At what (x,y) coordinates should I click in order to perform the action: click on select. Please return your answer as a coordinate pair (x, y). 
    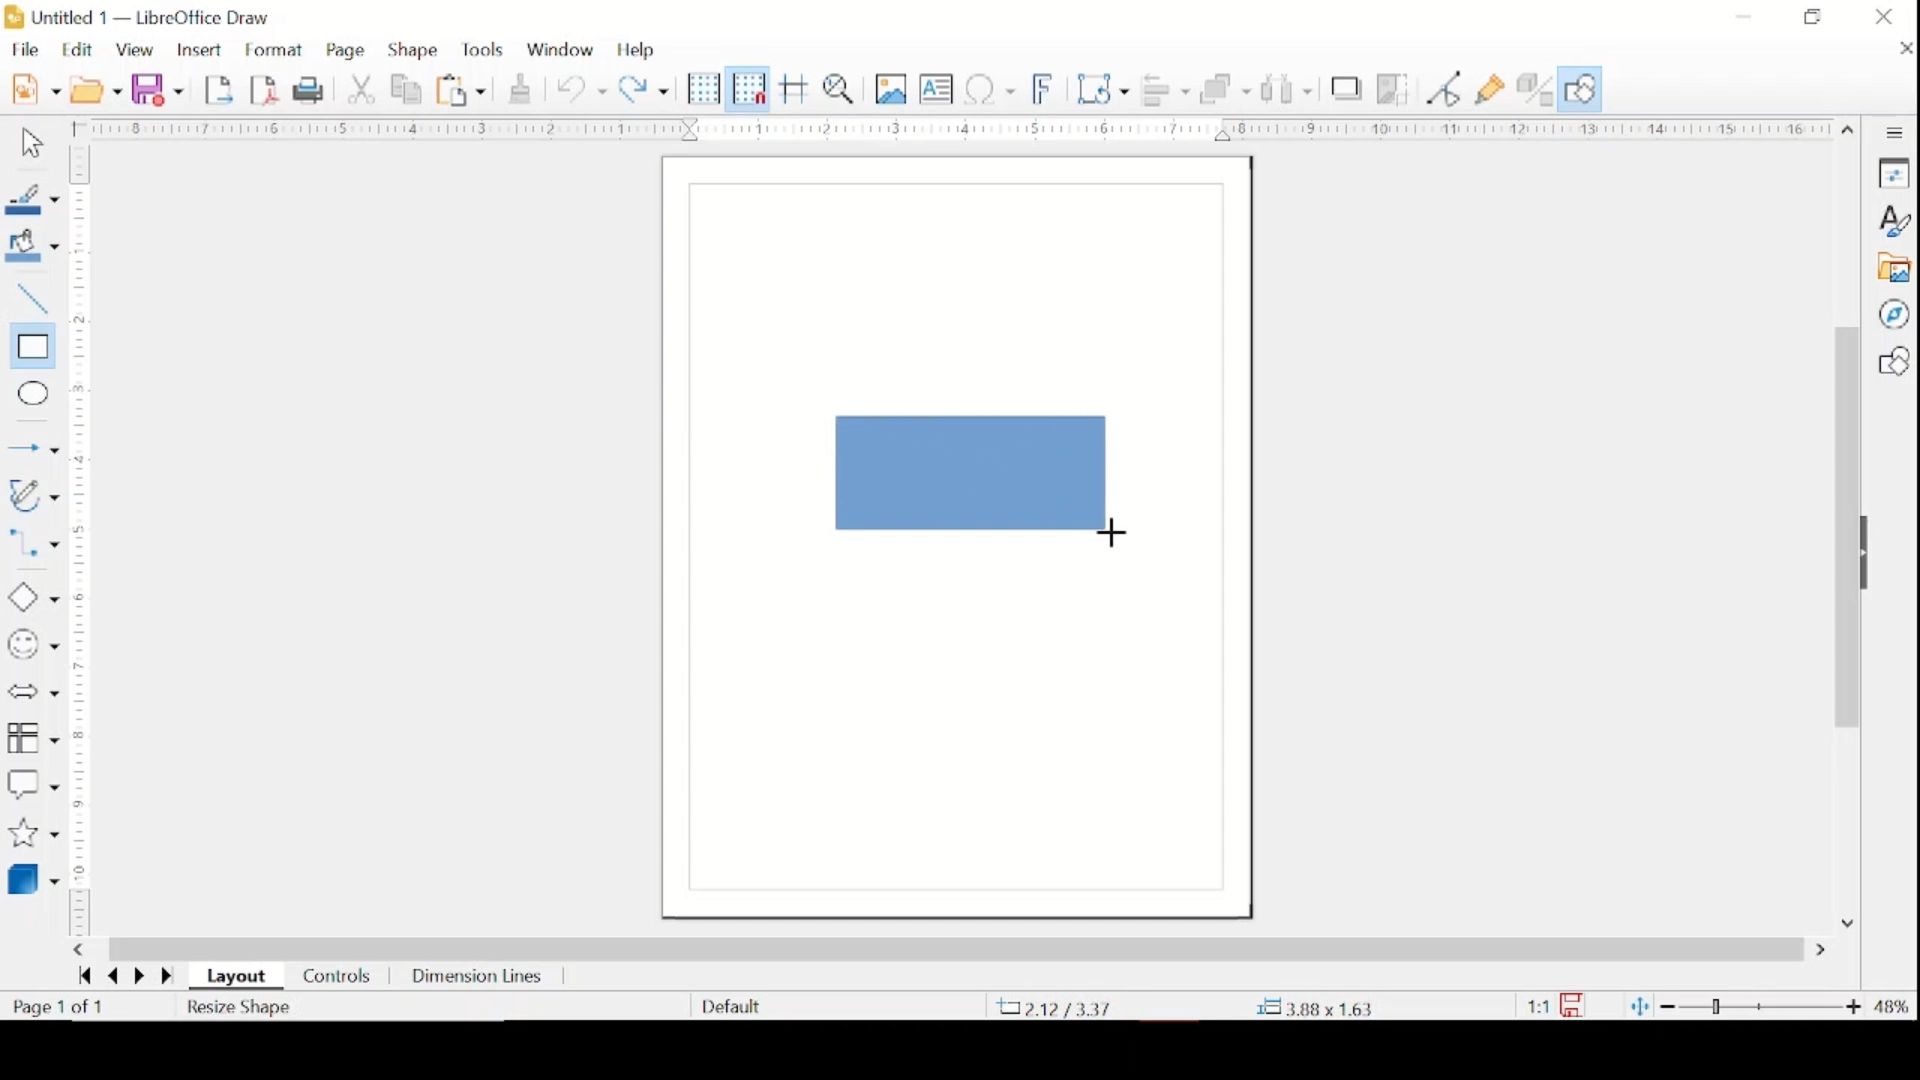
    Looking at the image, I should click on (29, 144).